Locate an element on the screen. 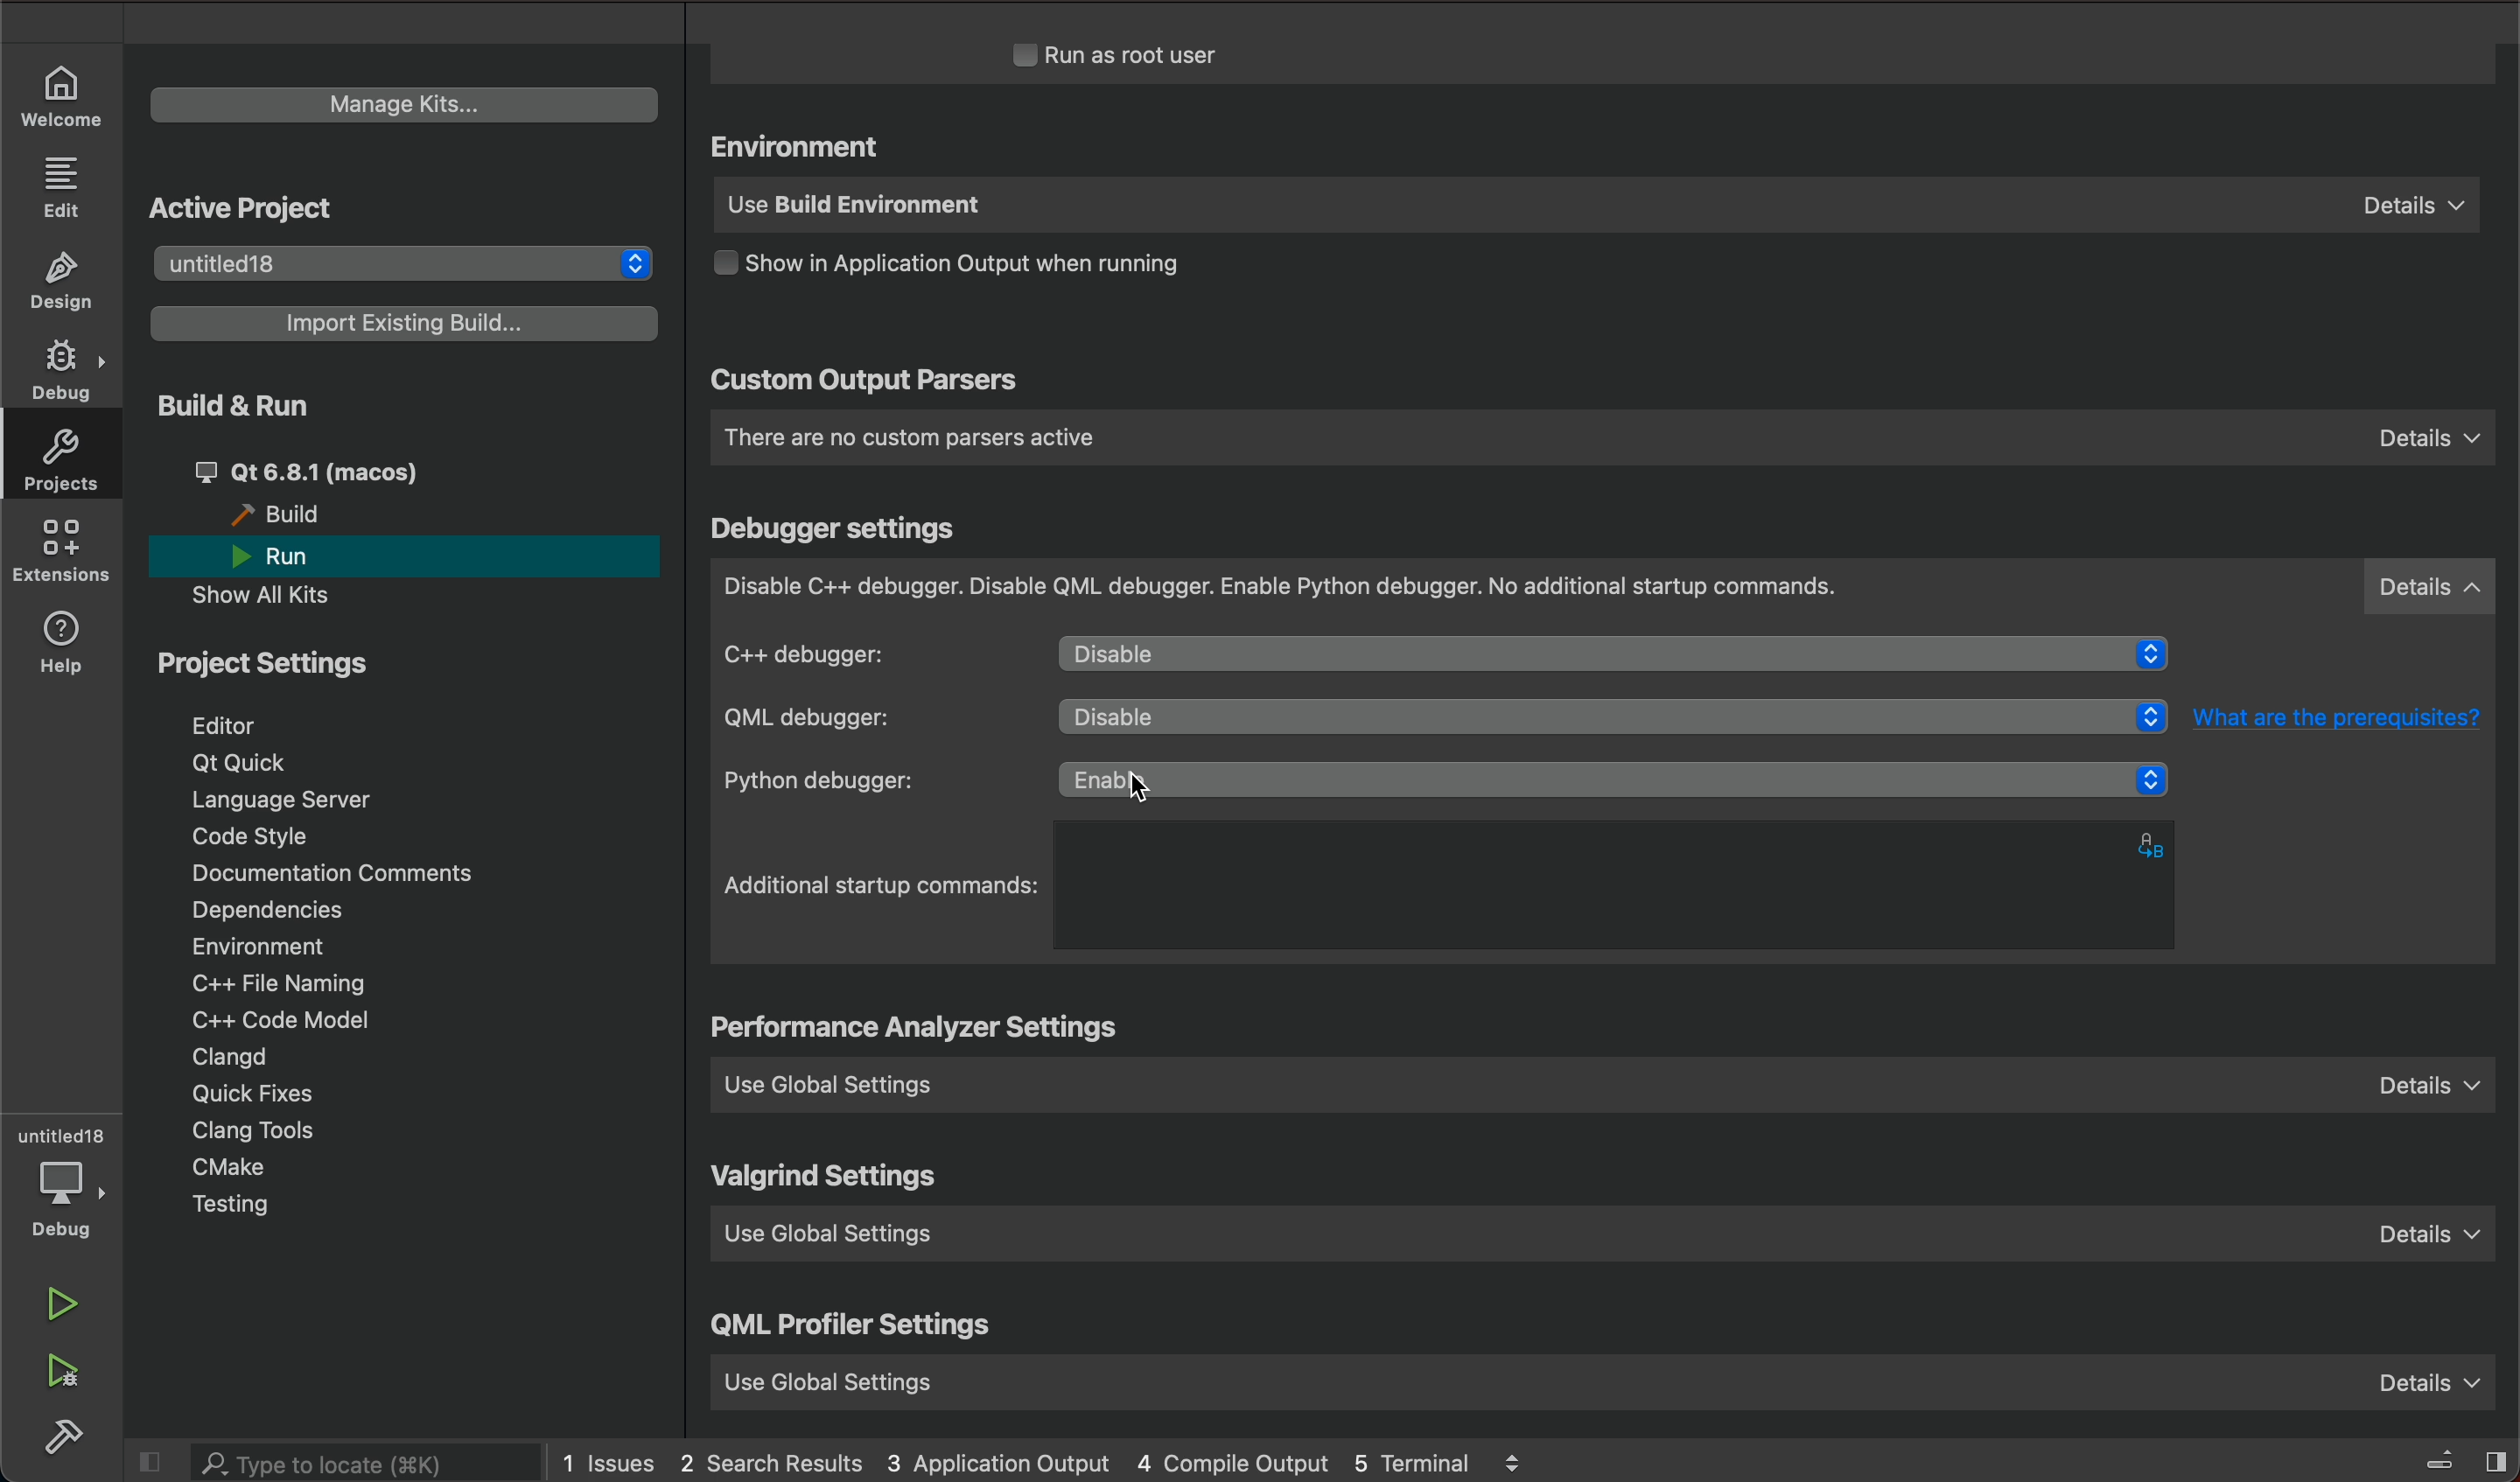 The width and height of the screenshot is (2520, 1482). DESIGN is located at coordinates (68, 283).